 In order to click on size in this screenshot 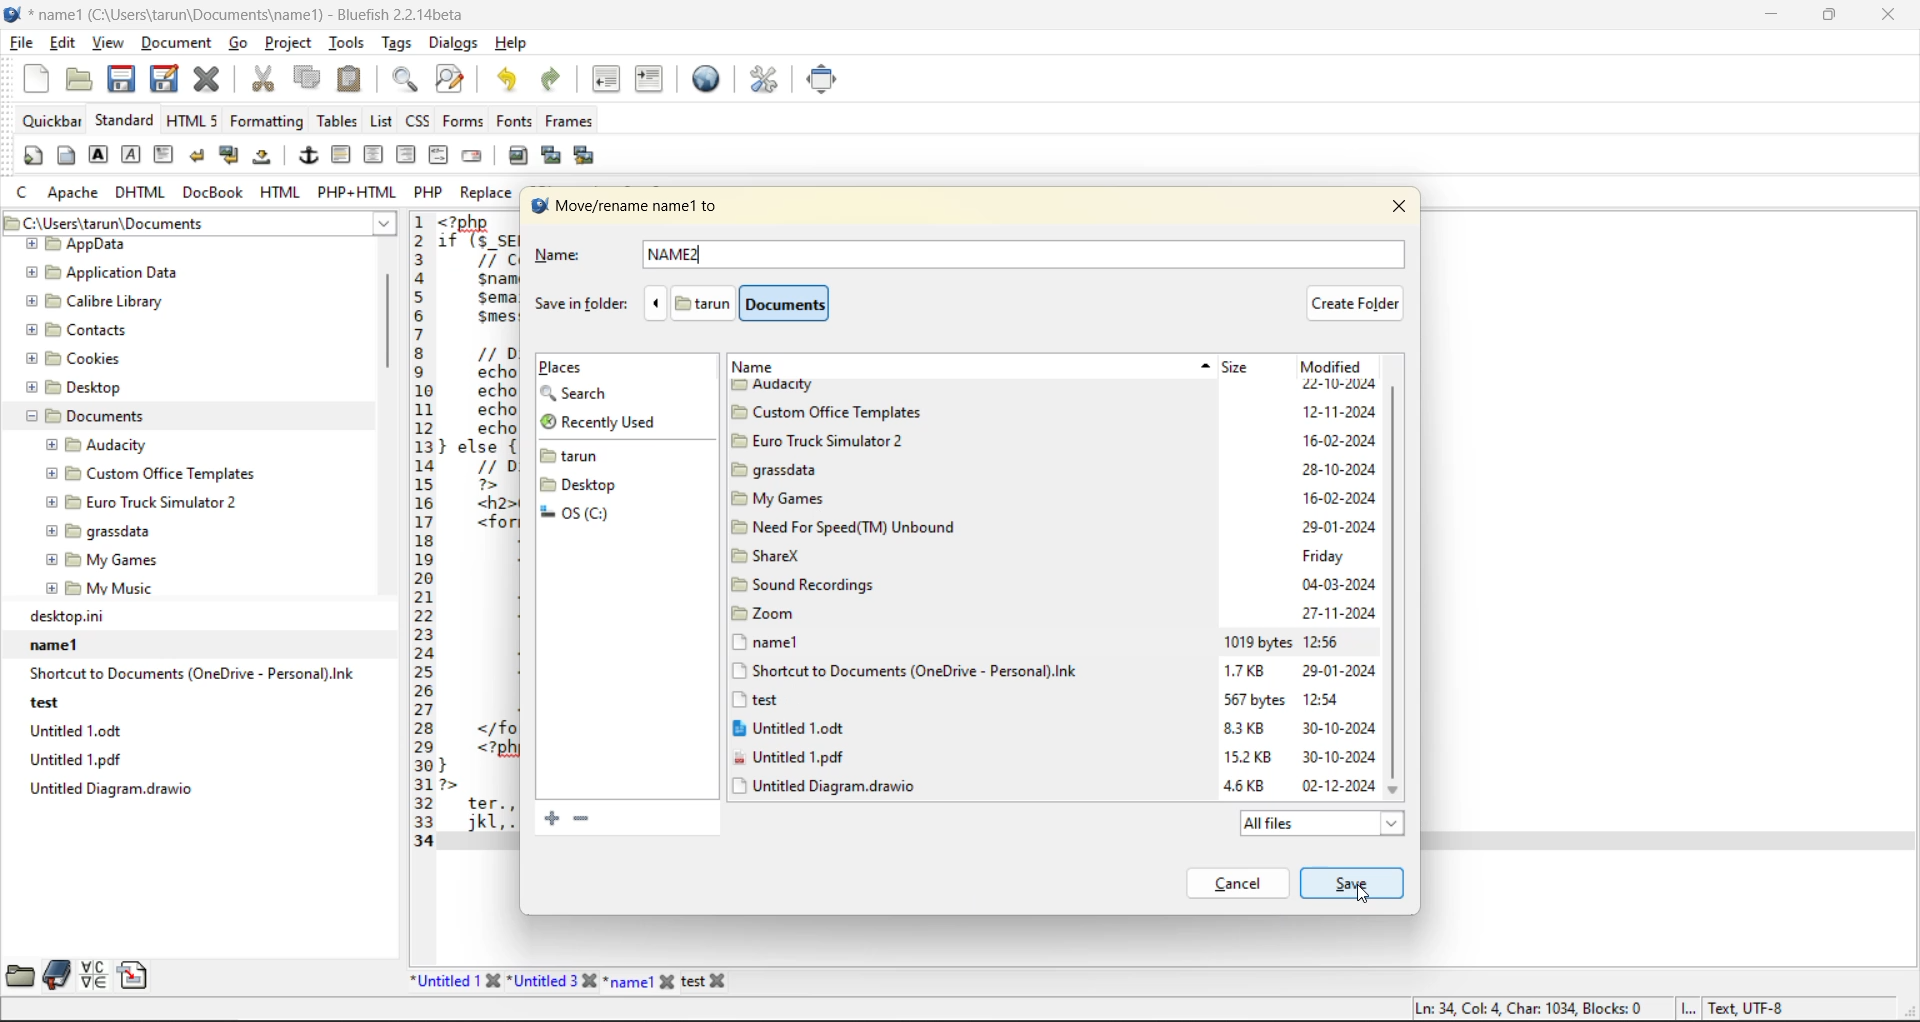, I will do `click(1258, 717)`.